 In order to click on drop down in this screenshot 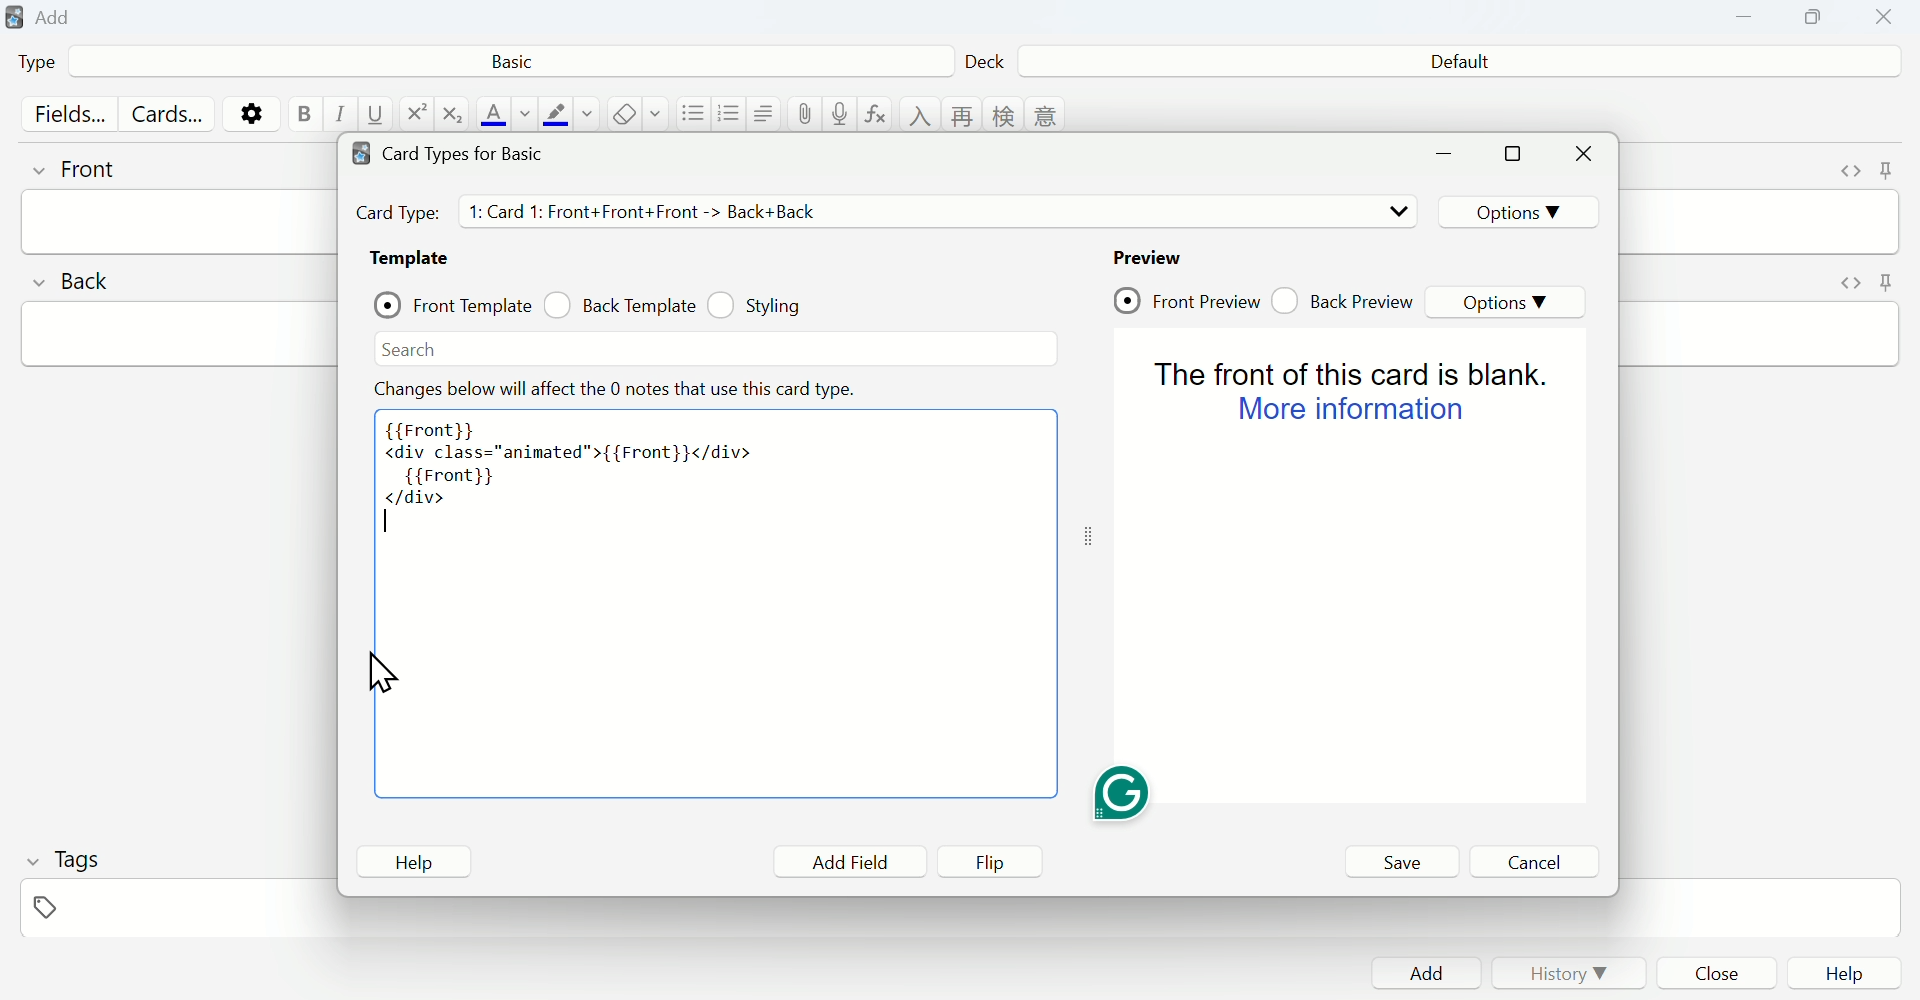, I will do `click(1400, 213)`.